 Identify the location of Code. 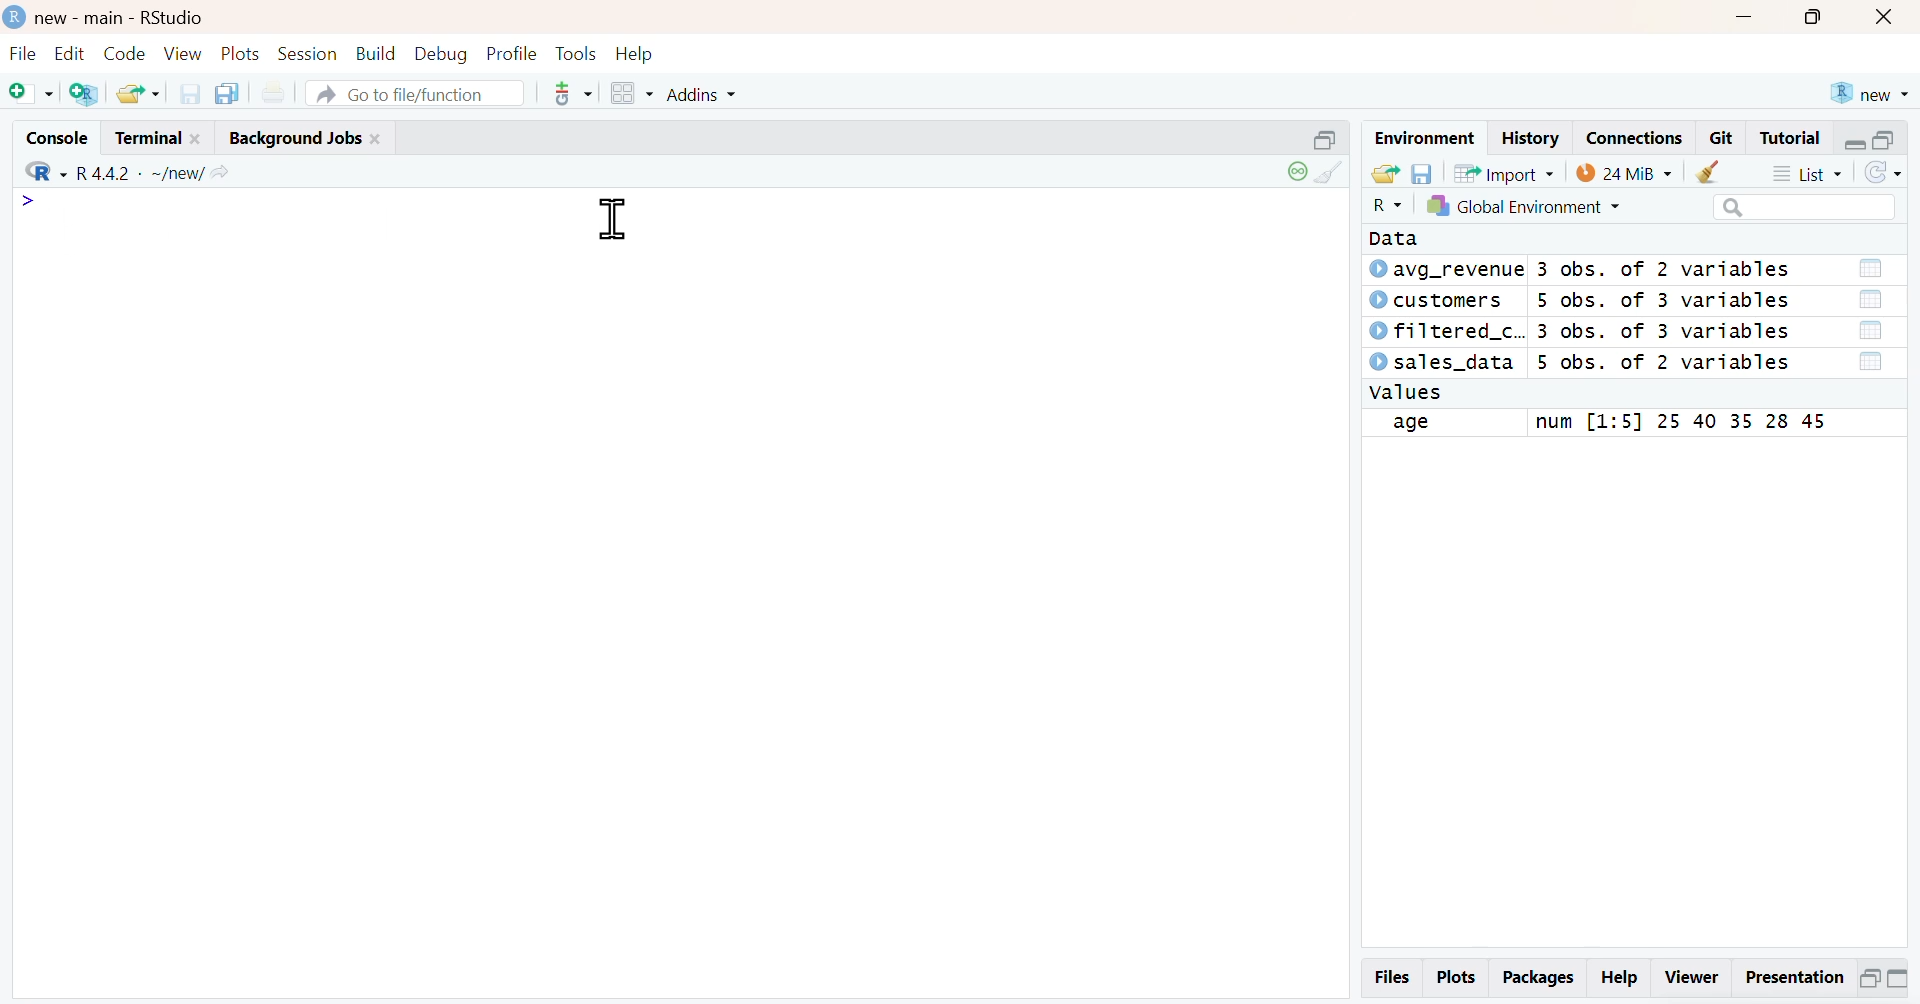
(124, 55).